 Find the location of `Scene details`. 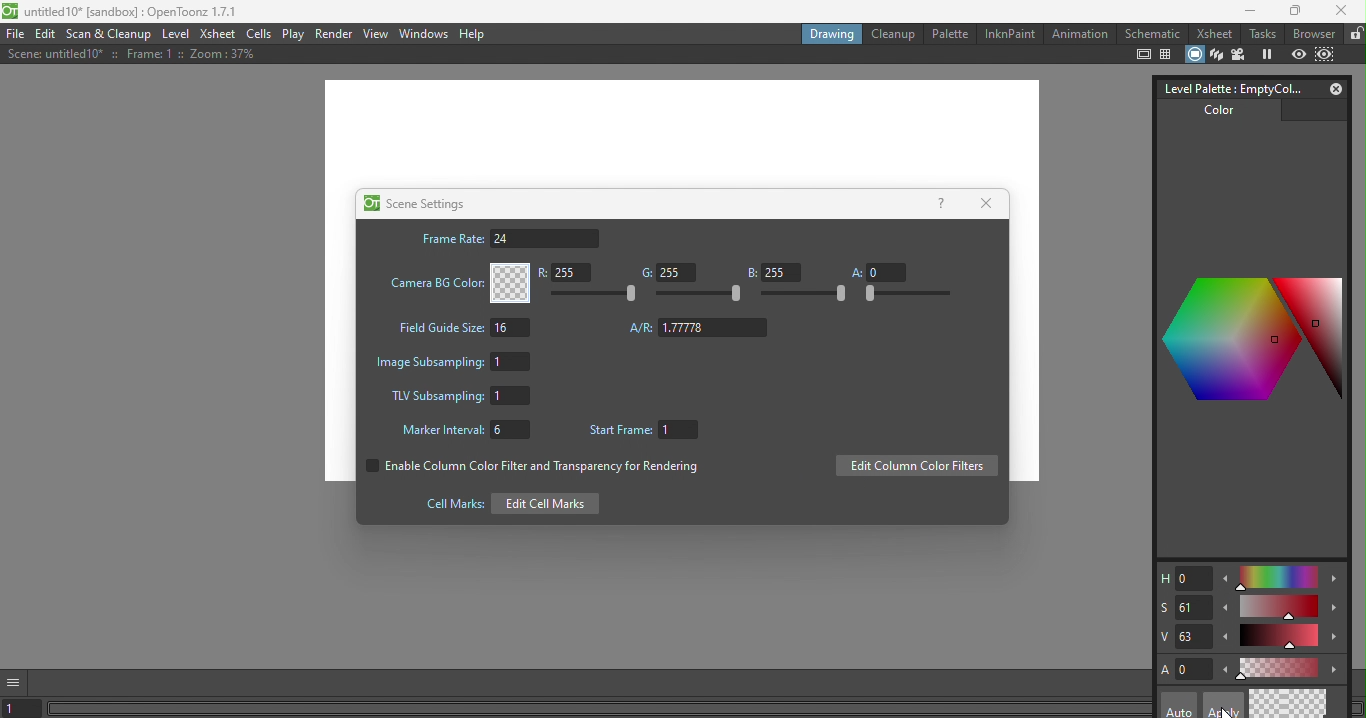

Scene details is located at coordinates (127, 56).